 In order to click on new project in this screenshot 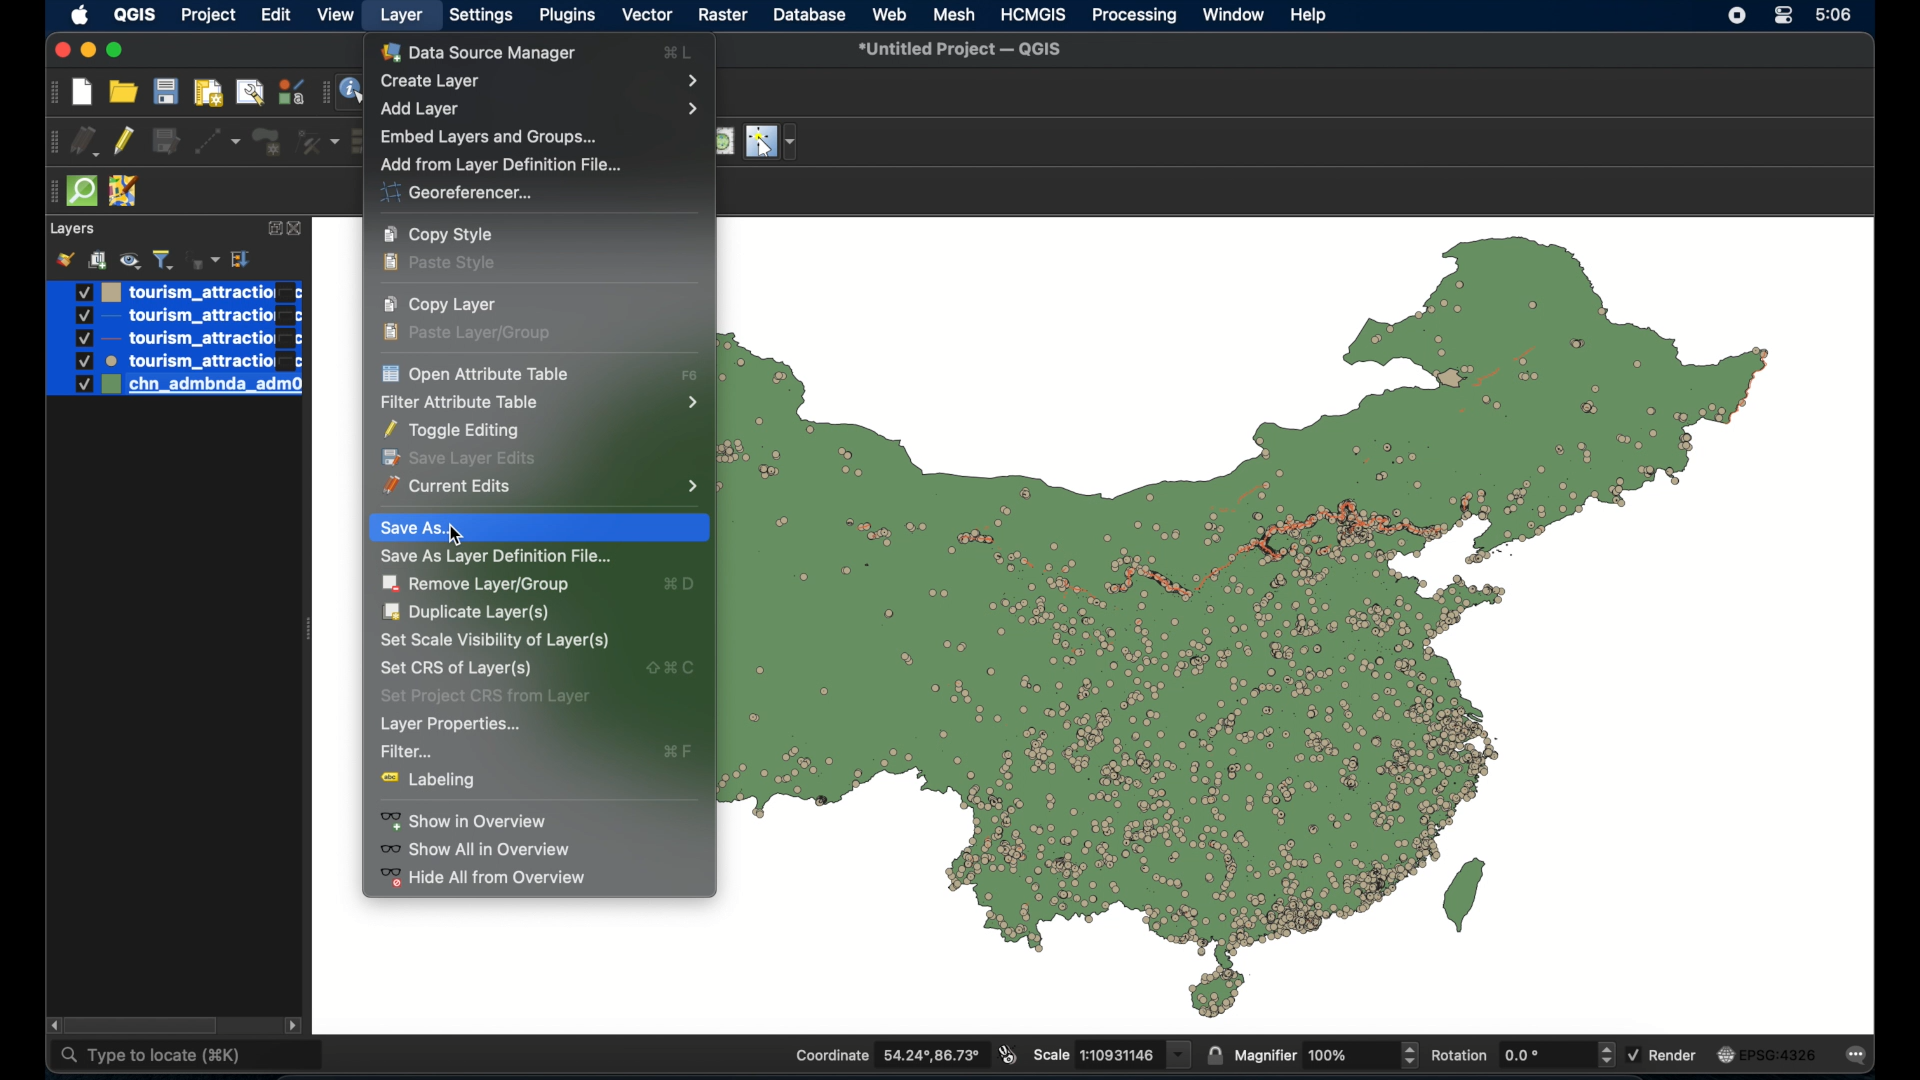, I will do `click(81, 92)`.